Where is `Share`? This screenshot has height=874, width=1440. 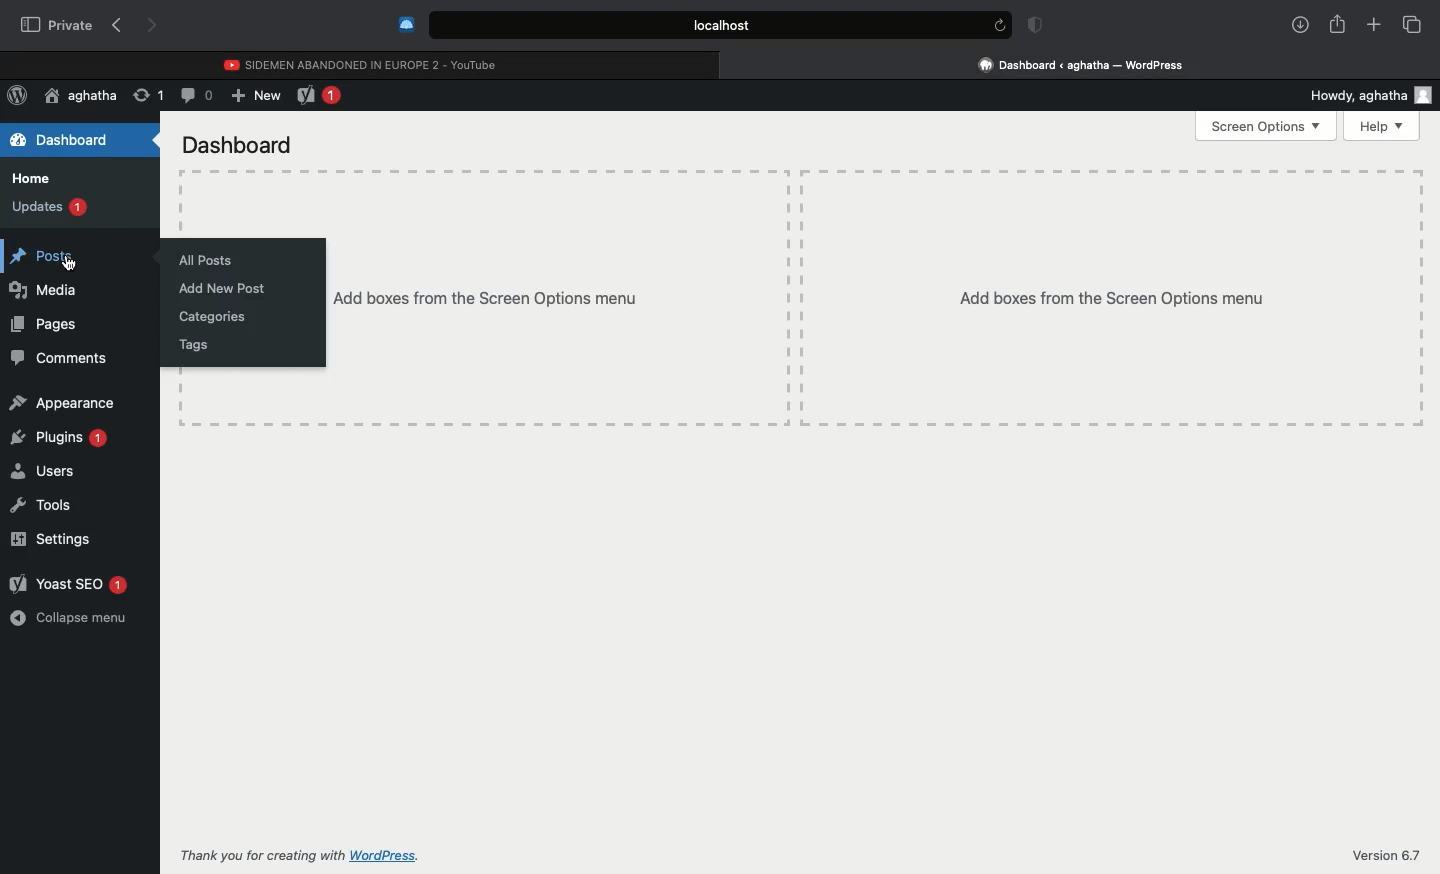 Share is located at coordinates (1337, 22).